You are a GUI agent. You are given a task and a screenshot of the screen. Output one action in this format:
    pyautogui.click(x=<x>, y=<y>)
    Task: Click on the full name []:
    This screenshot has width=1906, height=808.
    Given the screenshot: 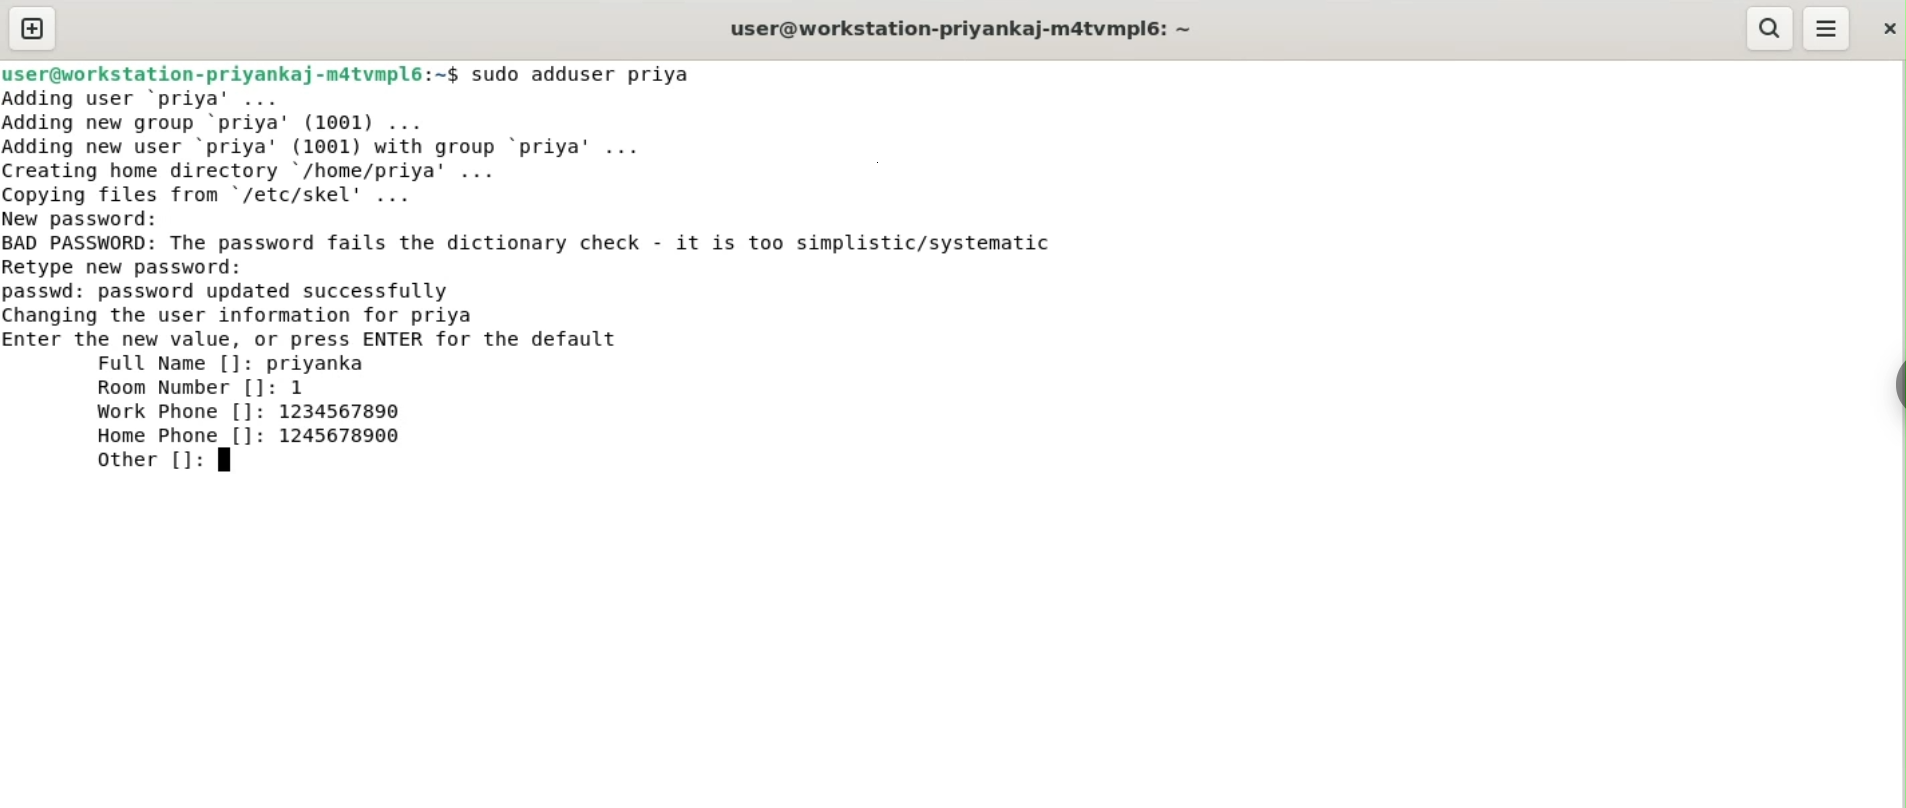 What is the action you would take?
    pyautogui.click(x=170, y=364)
    